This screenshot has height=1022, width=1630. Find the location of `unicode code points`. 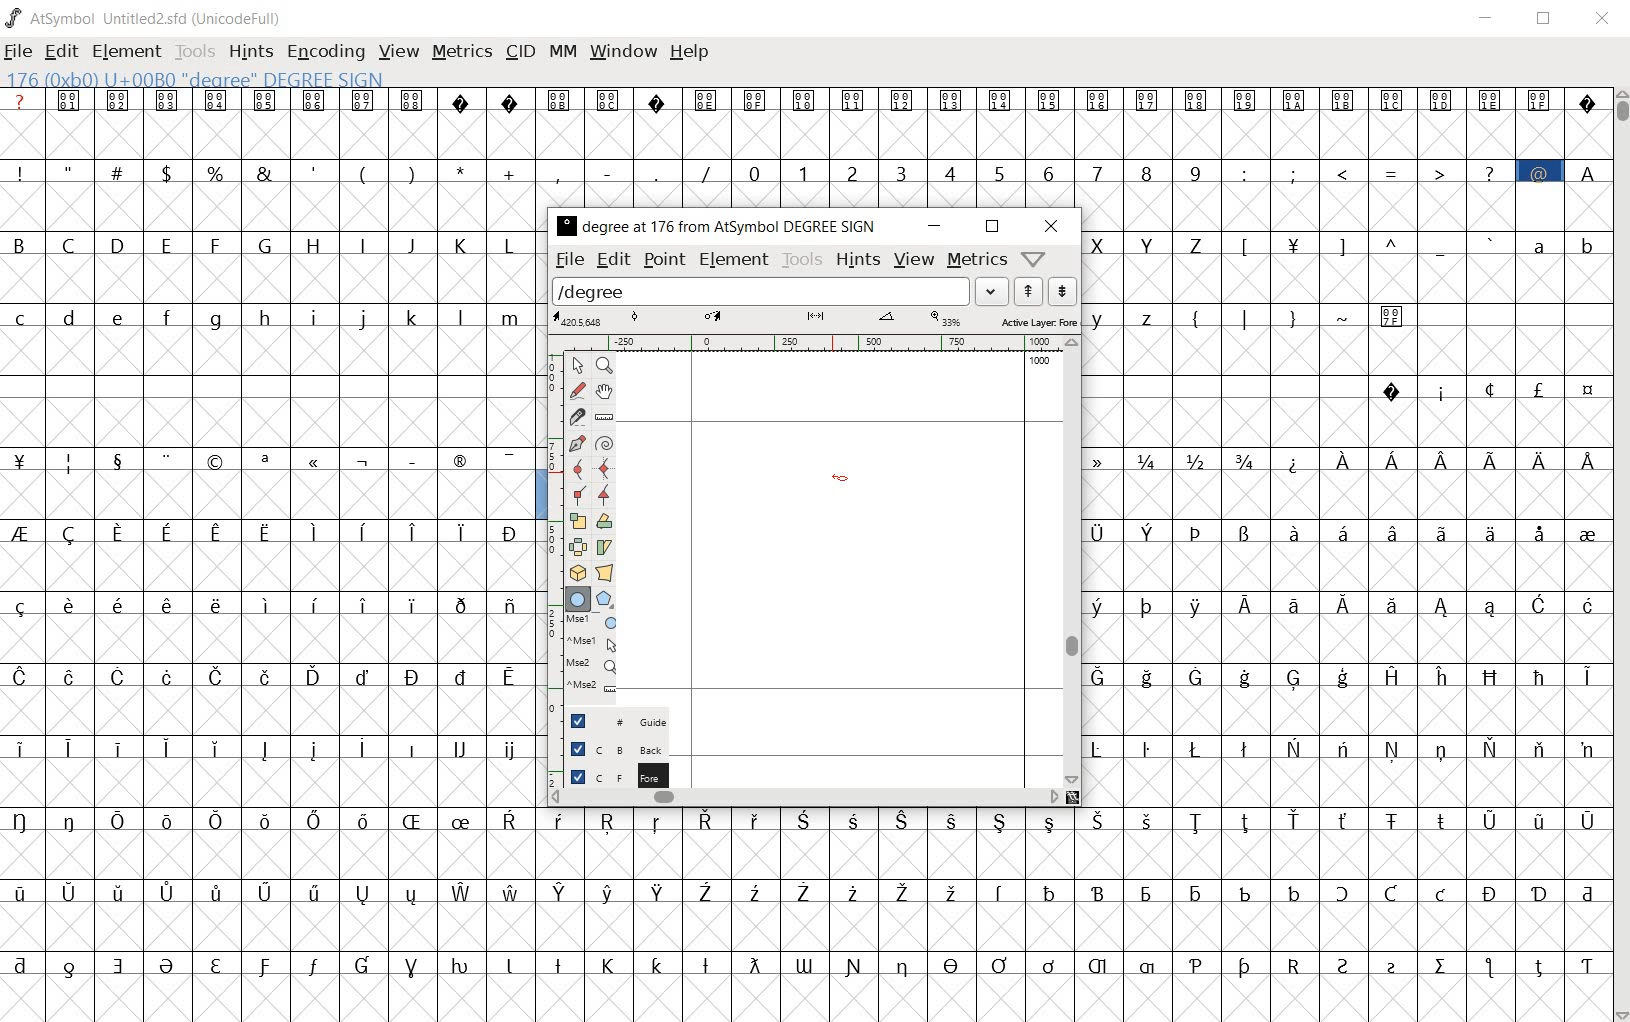

unicode code points is located at coordinates (240, 100).